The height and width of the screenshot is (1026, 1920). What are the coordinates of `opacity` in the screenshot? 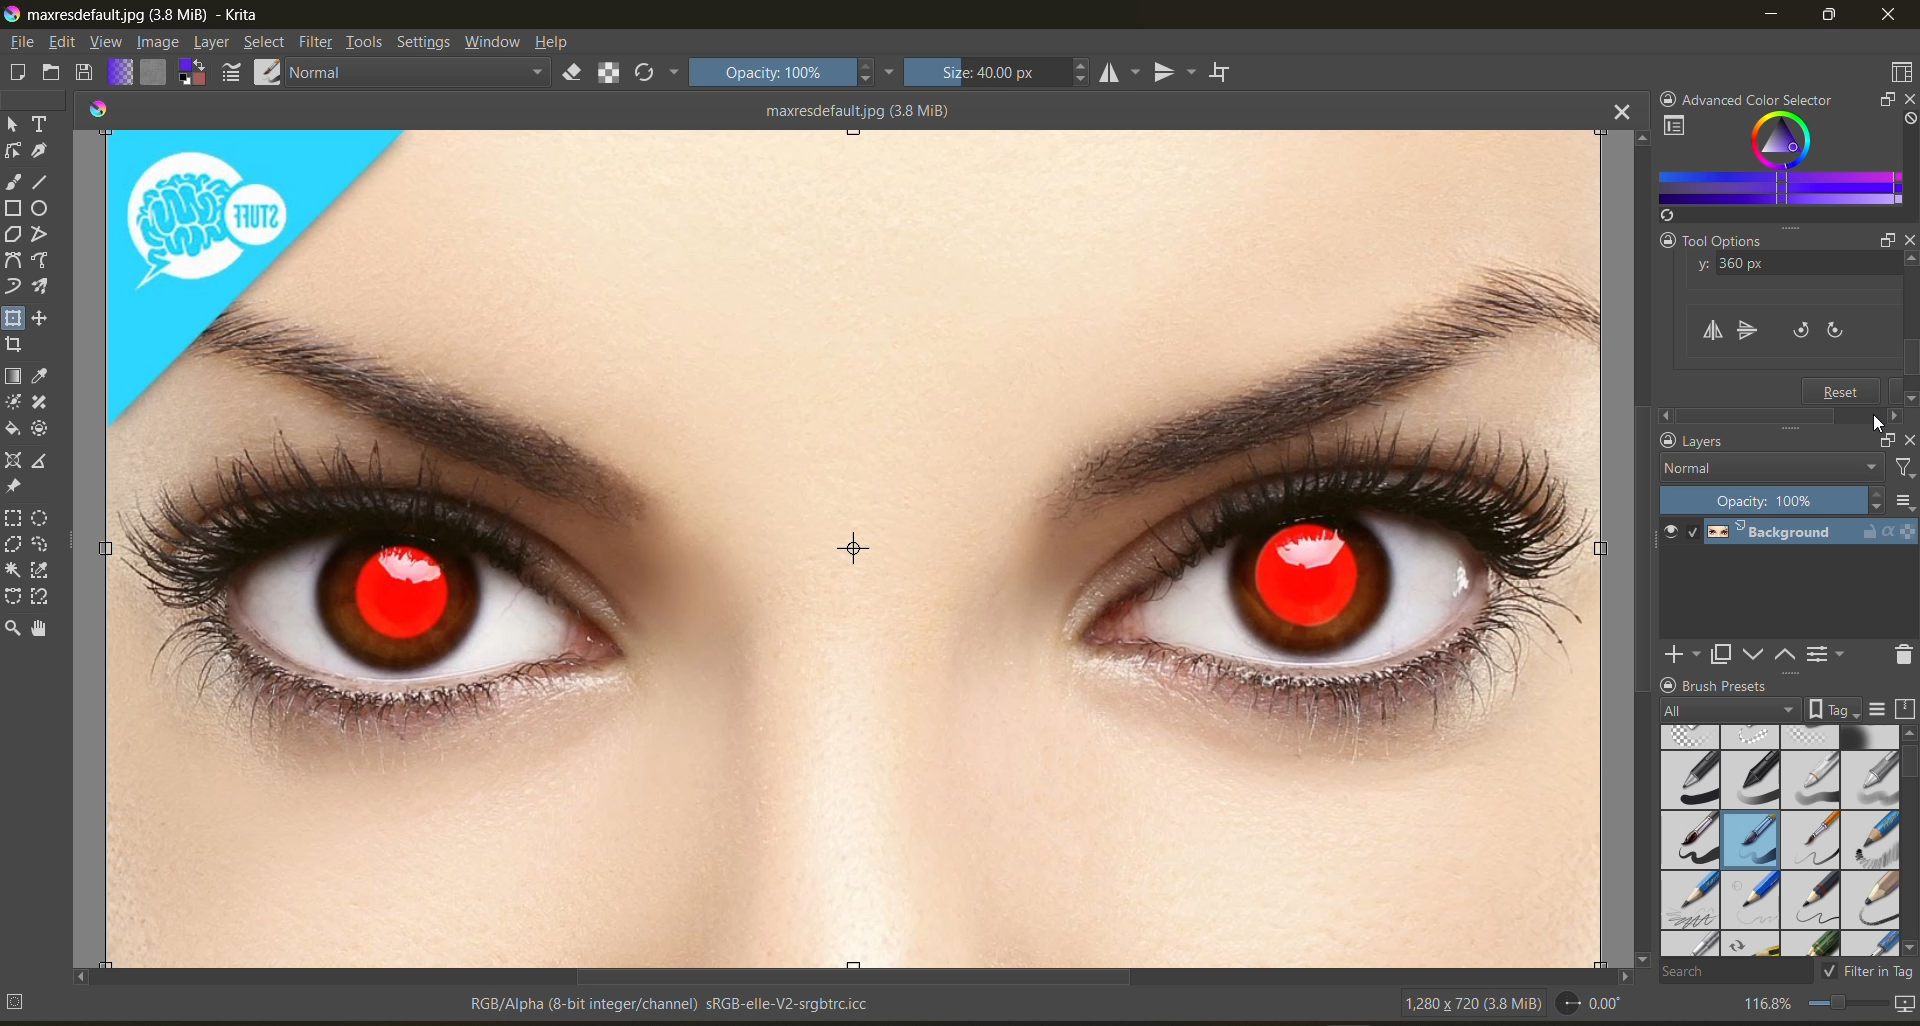 It's located at (1774, 500).